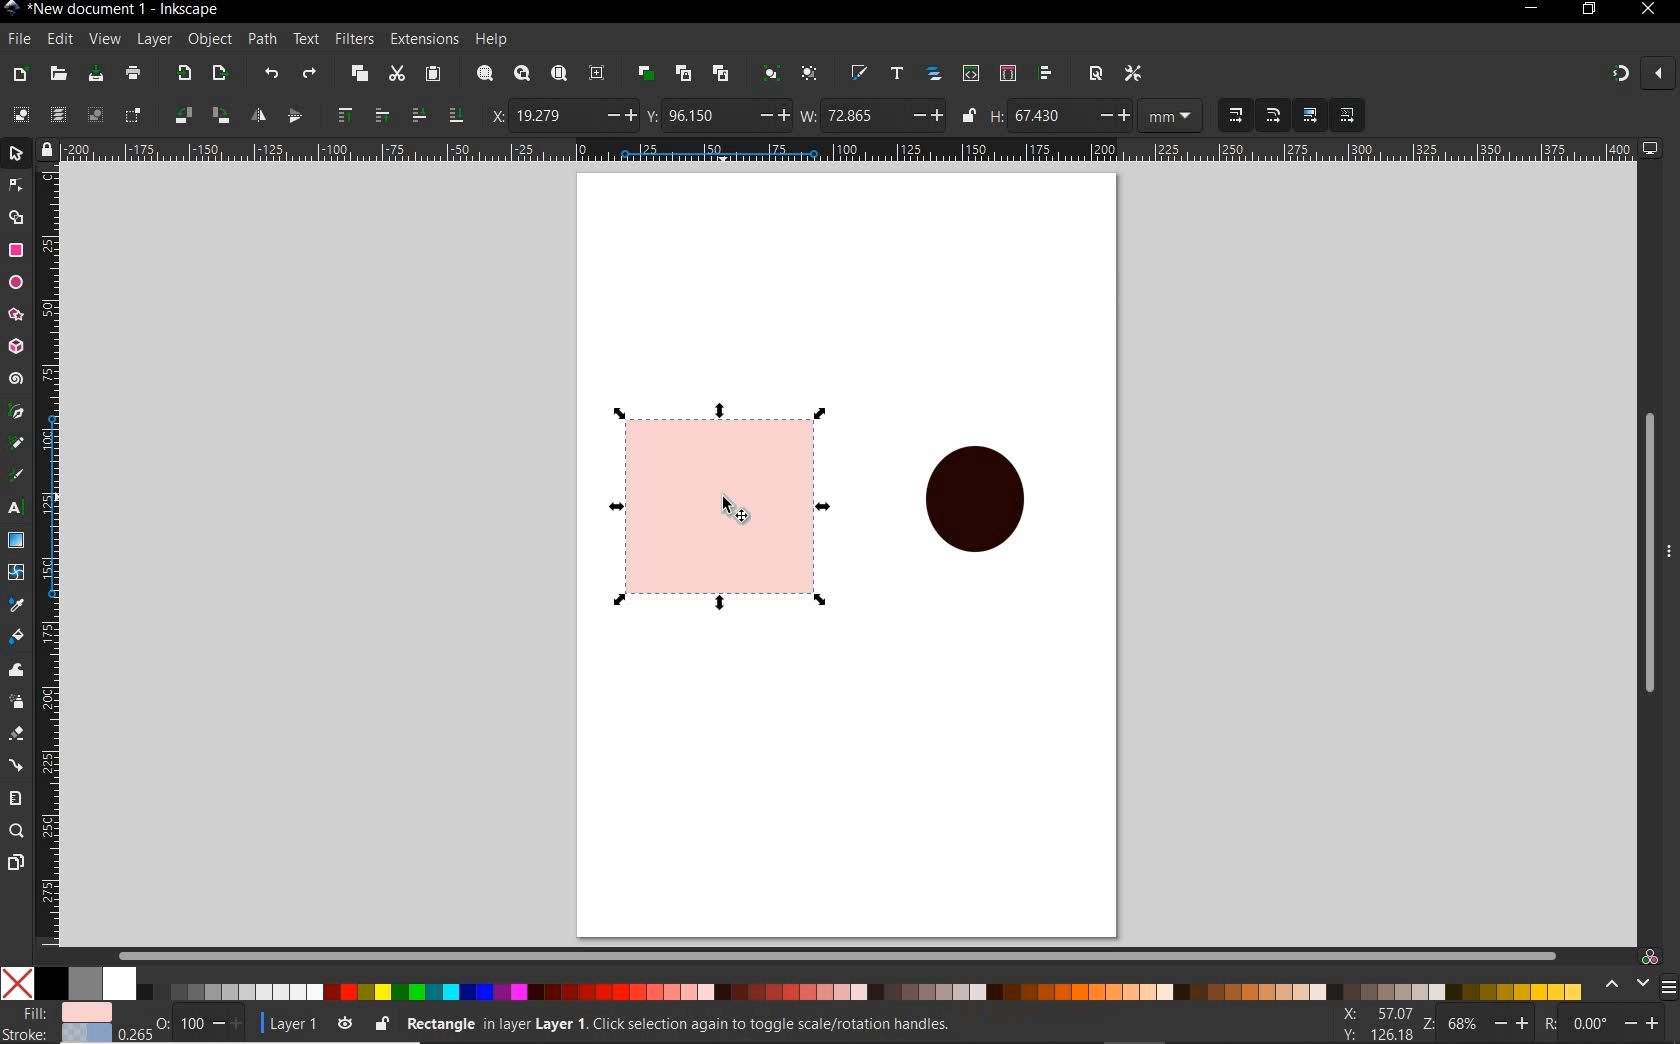 This screenshot has width=1680, height=1044. I want to click on open text, so click(898, 75).